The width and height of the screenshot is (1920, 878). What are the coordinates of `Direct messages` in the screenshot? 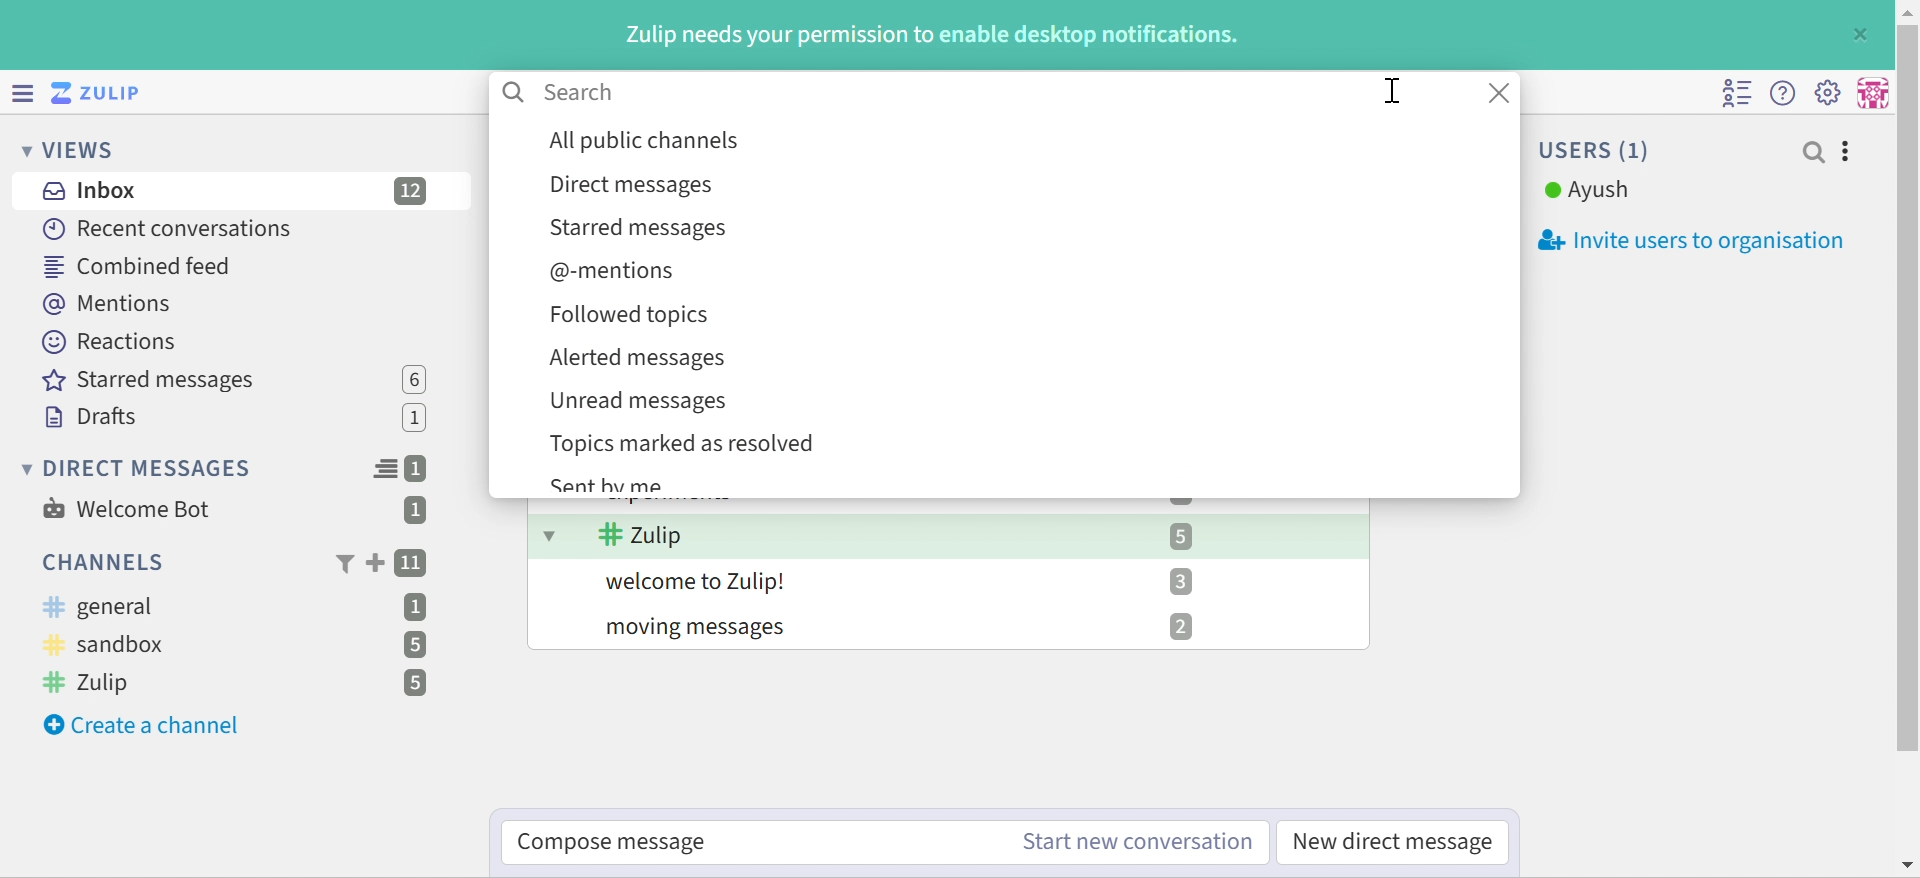 It's located at (629, 187).